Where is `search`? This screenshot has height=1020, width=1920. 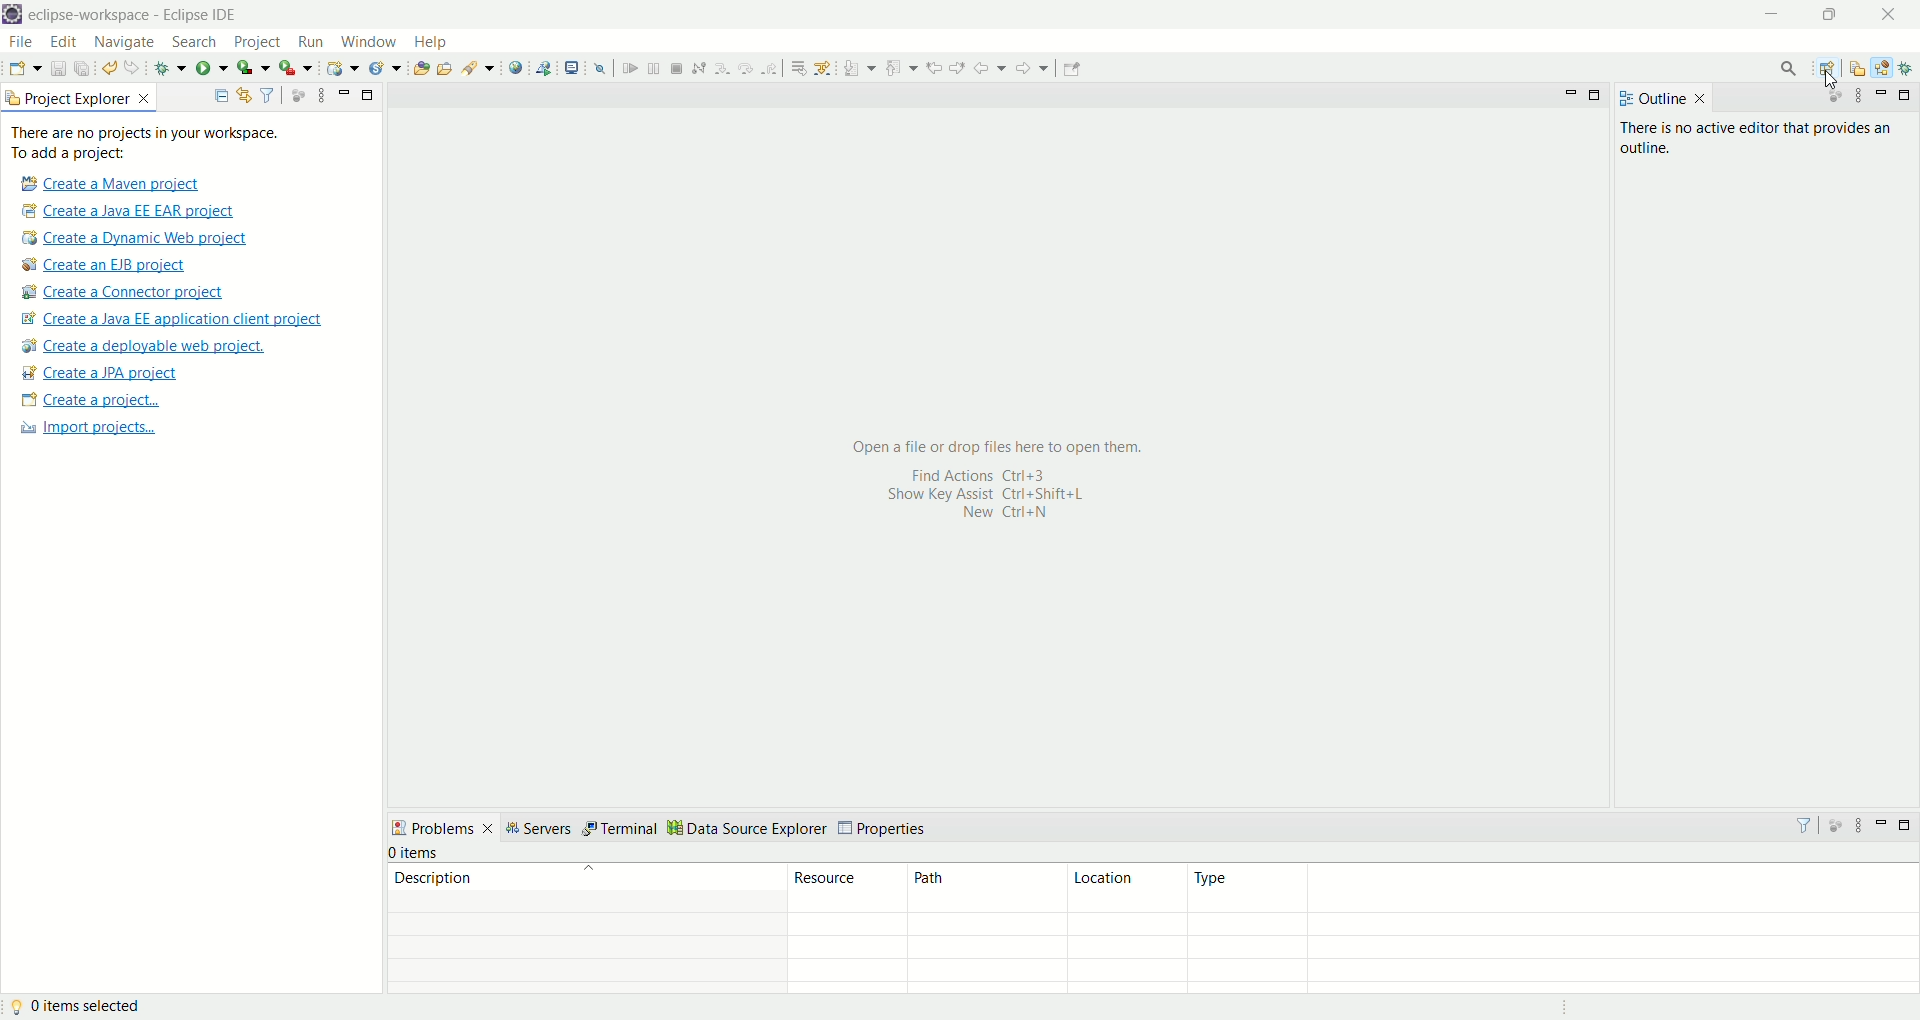 search is located at coordinates (195, 41).